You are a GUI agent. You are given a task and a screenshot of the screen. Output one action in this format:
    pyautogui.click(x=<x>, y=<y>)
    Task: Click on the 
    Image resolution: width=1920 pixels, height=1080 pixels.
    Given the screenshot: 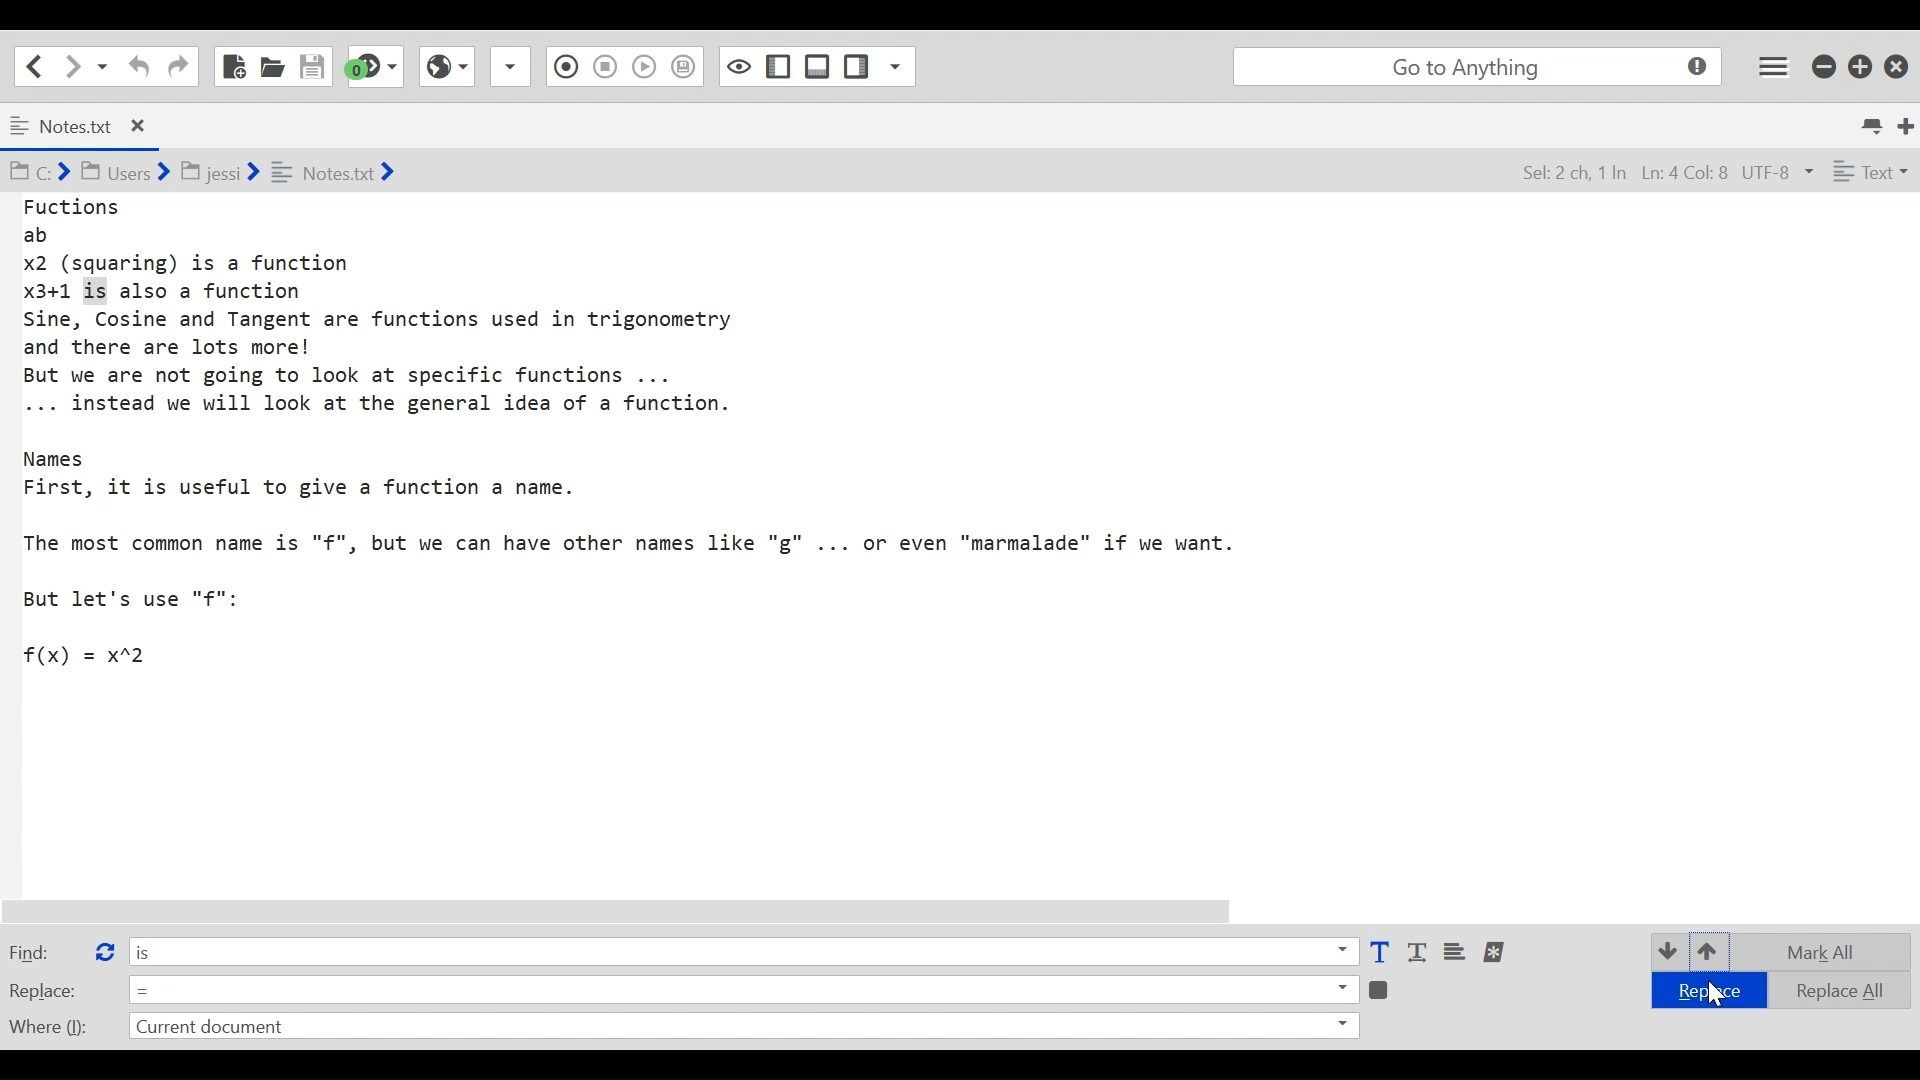 What is the action you would take?
    pyautogui.click(x=178, y=67)
    